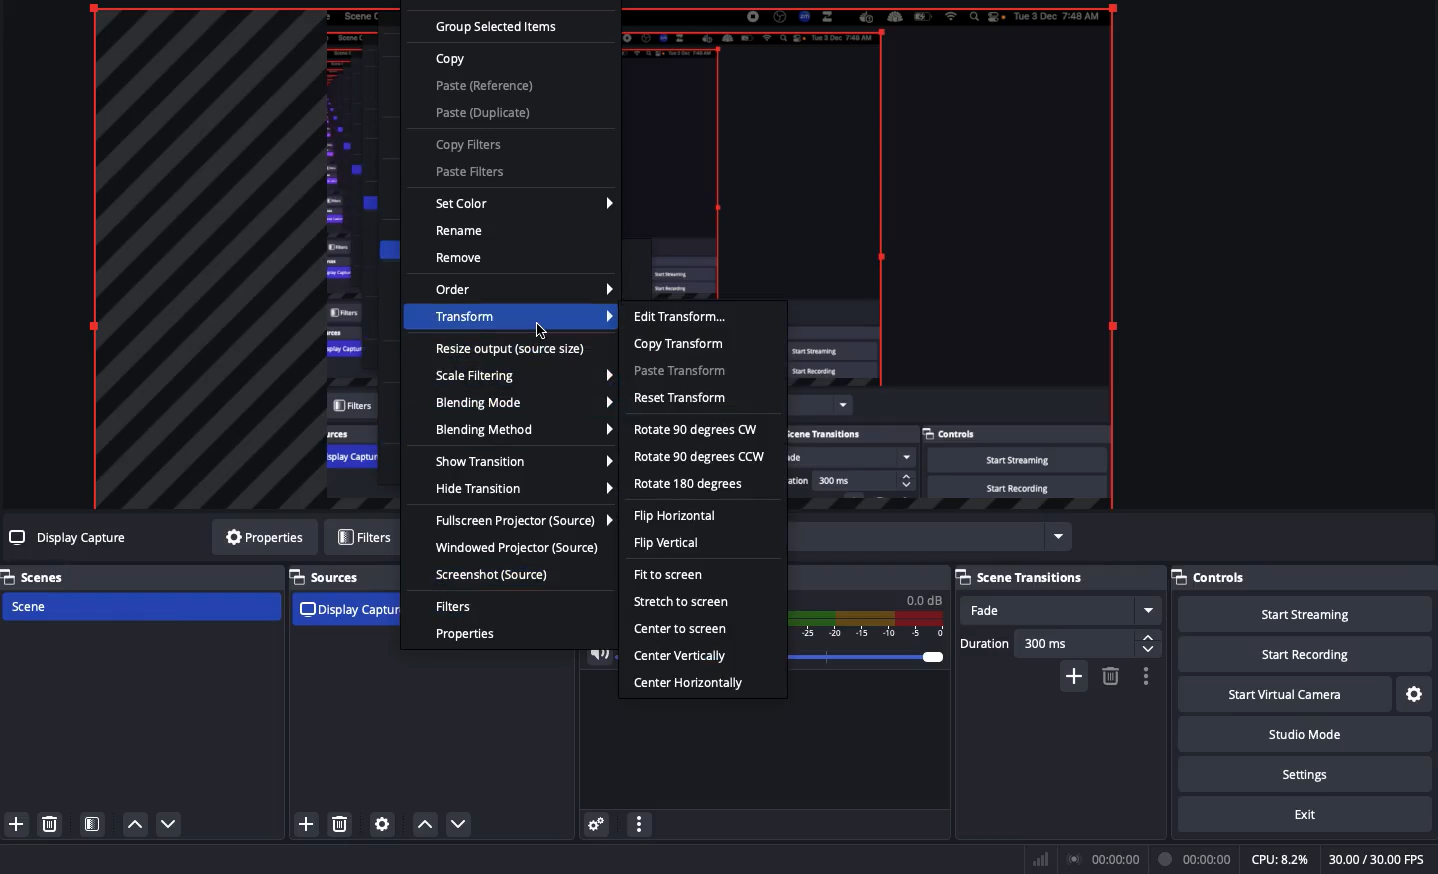 The width and height of the screenshot is (1438, 874). Describe the element at coordinates (693, 683) in the screenshot. I see `Center horizontally ` at that location.